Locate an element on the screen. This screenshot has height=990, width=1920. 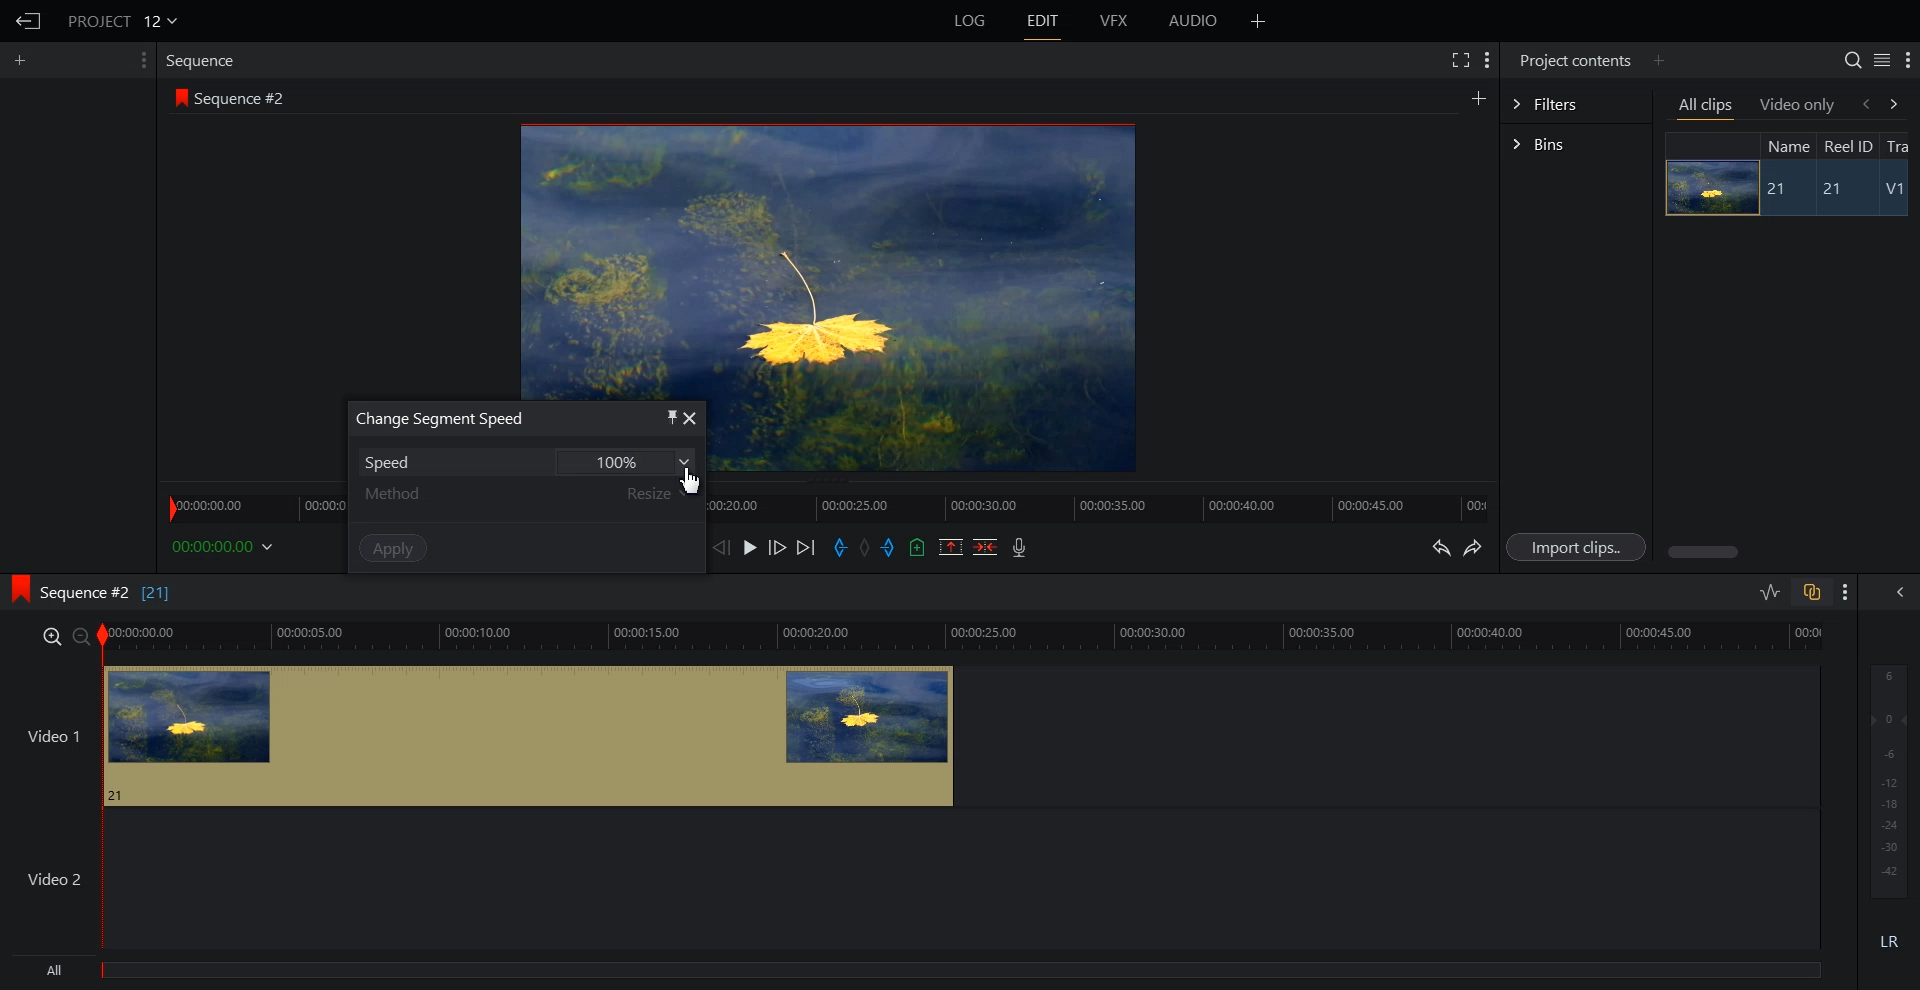
video 1 is located at coordinates (478, 733).